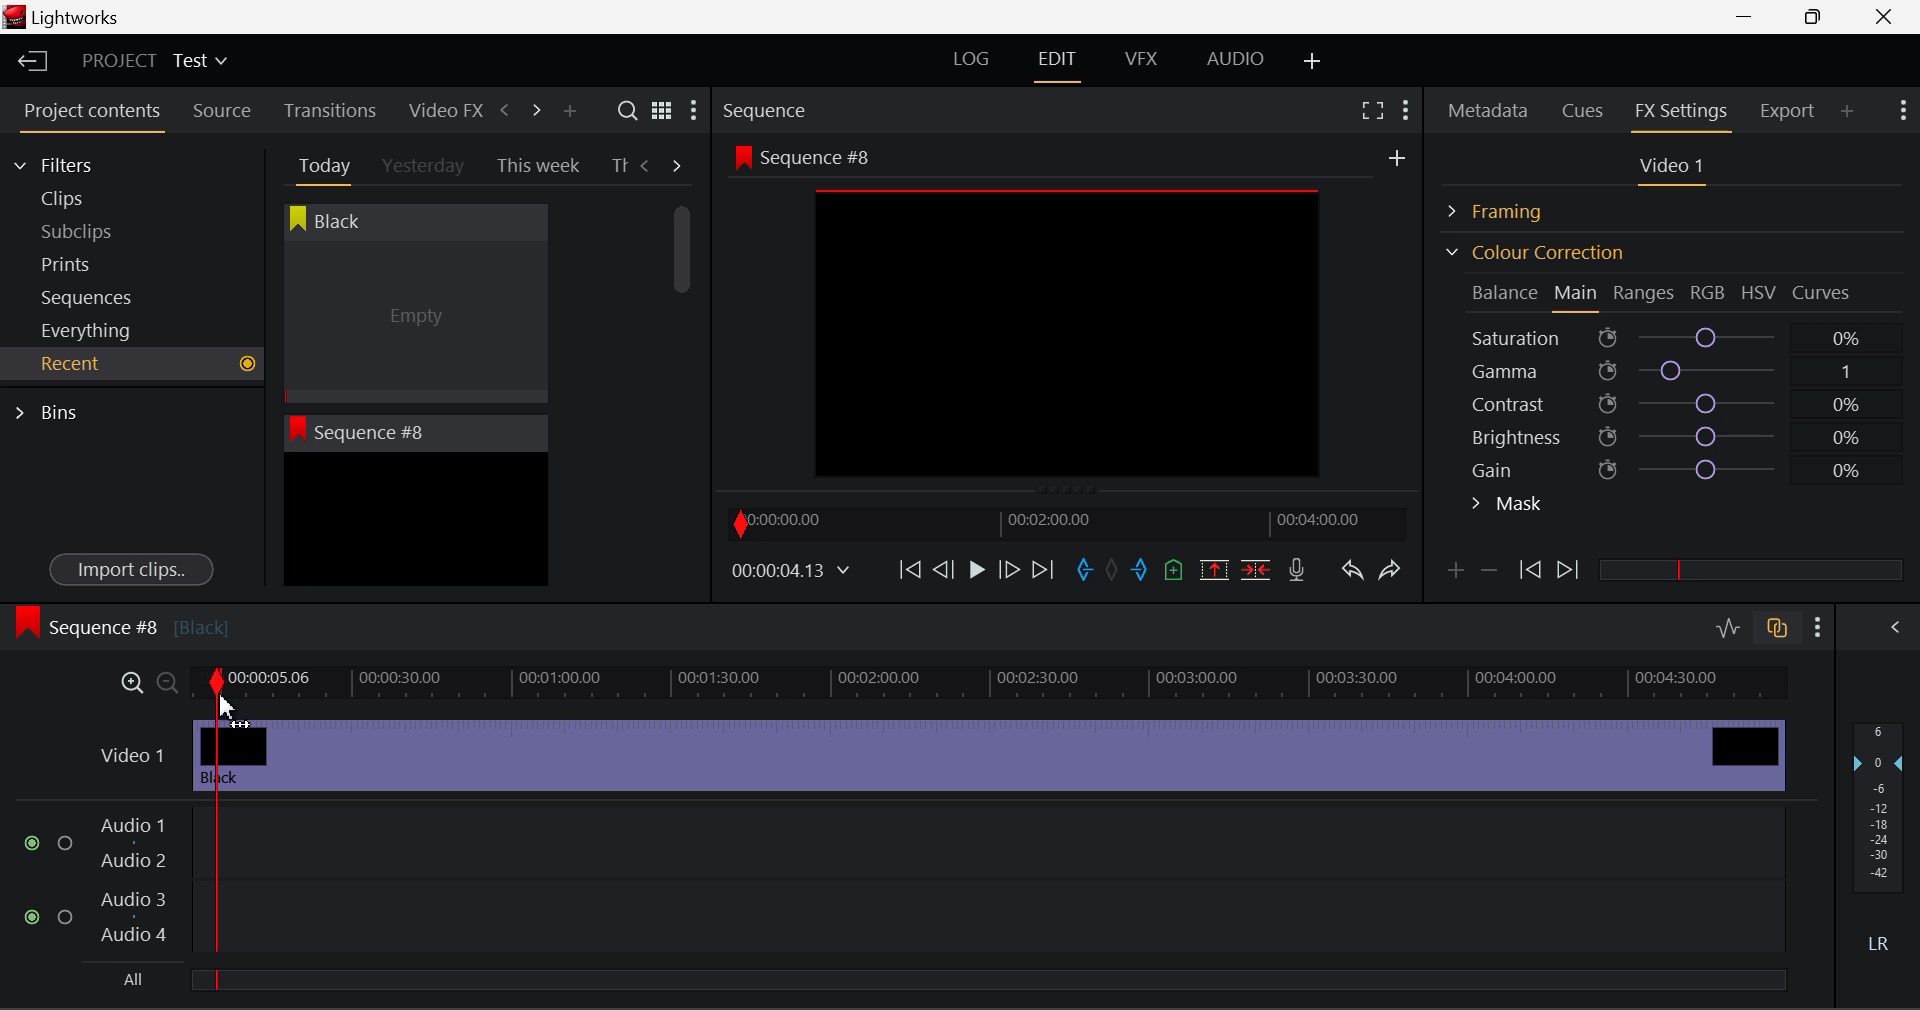  Describe the element at coordinates (1064, 523) in the screenshot. I see `Project Timeline Navigator` at that location.